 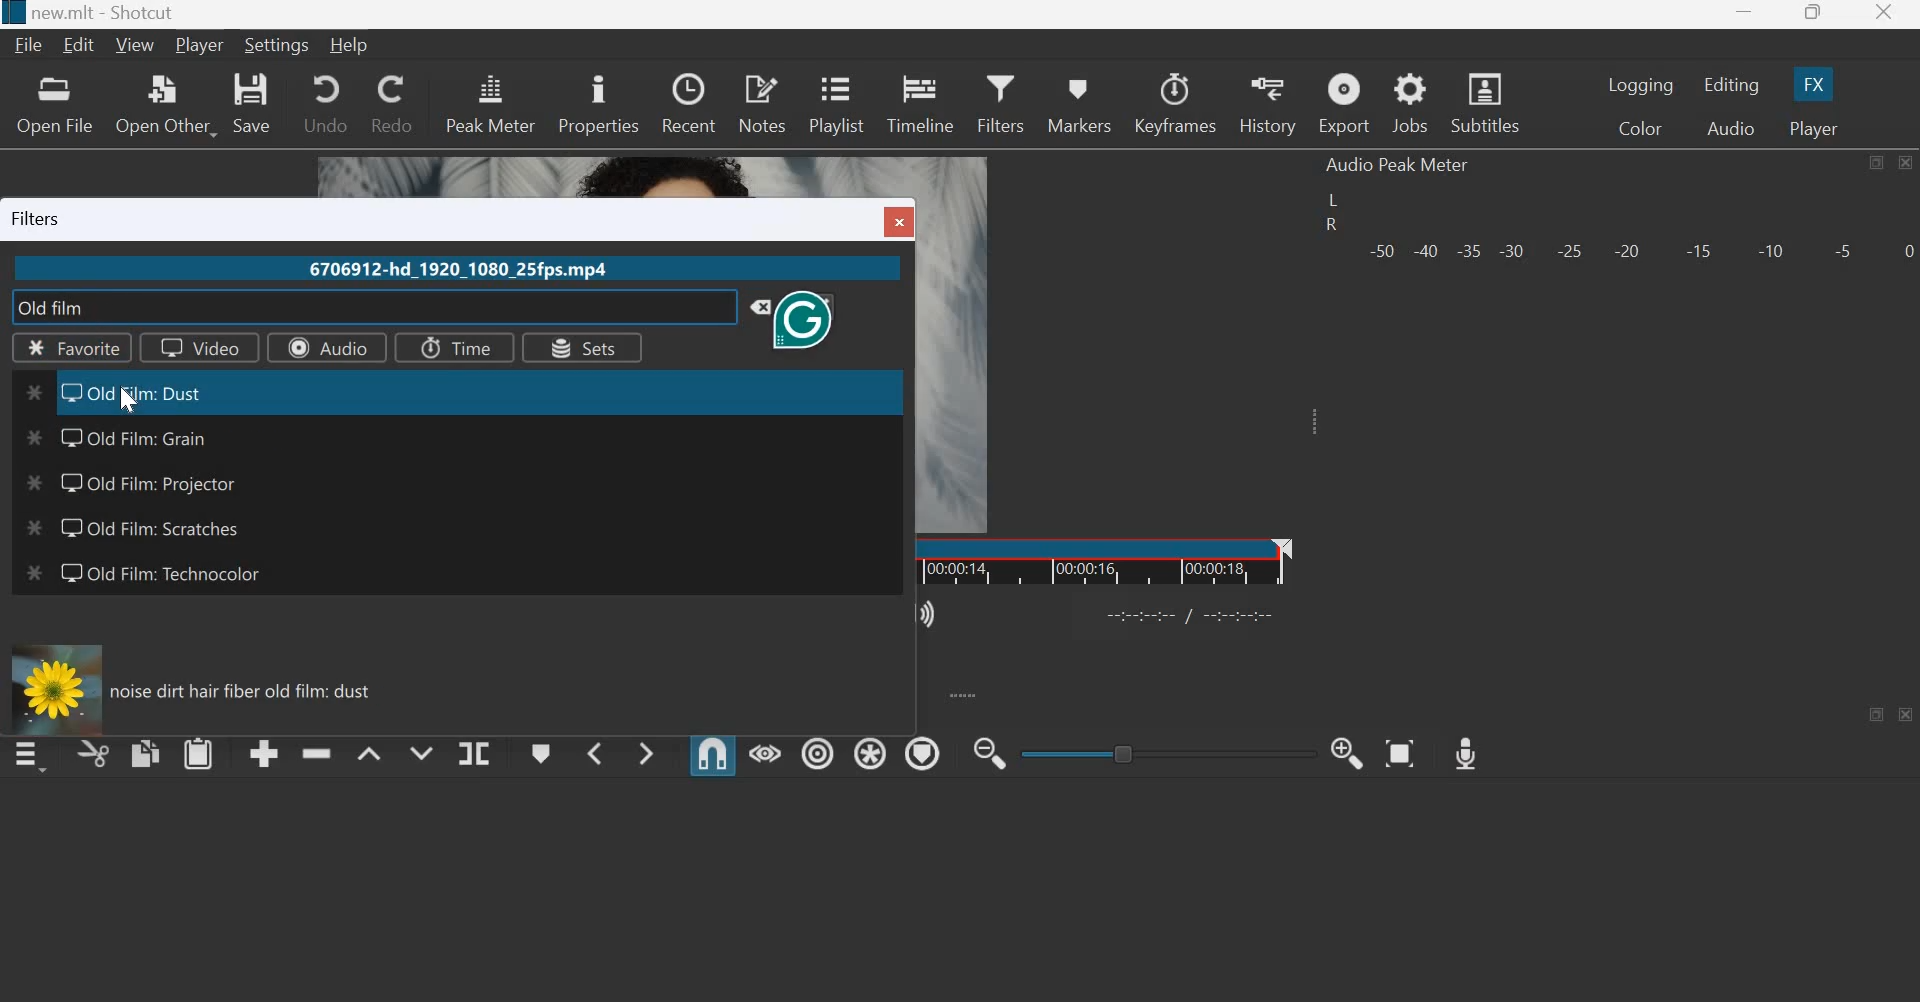 What do you see at coordinates (988, 755) in the screenshot?
I see `Zoom Timeline out` at bounding box center [988, 755].